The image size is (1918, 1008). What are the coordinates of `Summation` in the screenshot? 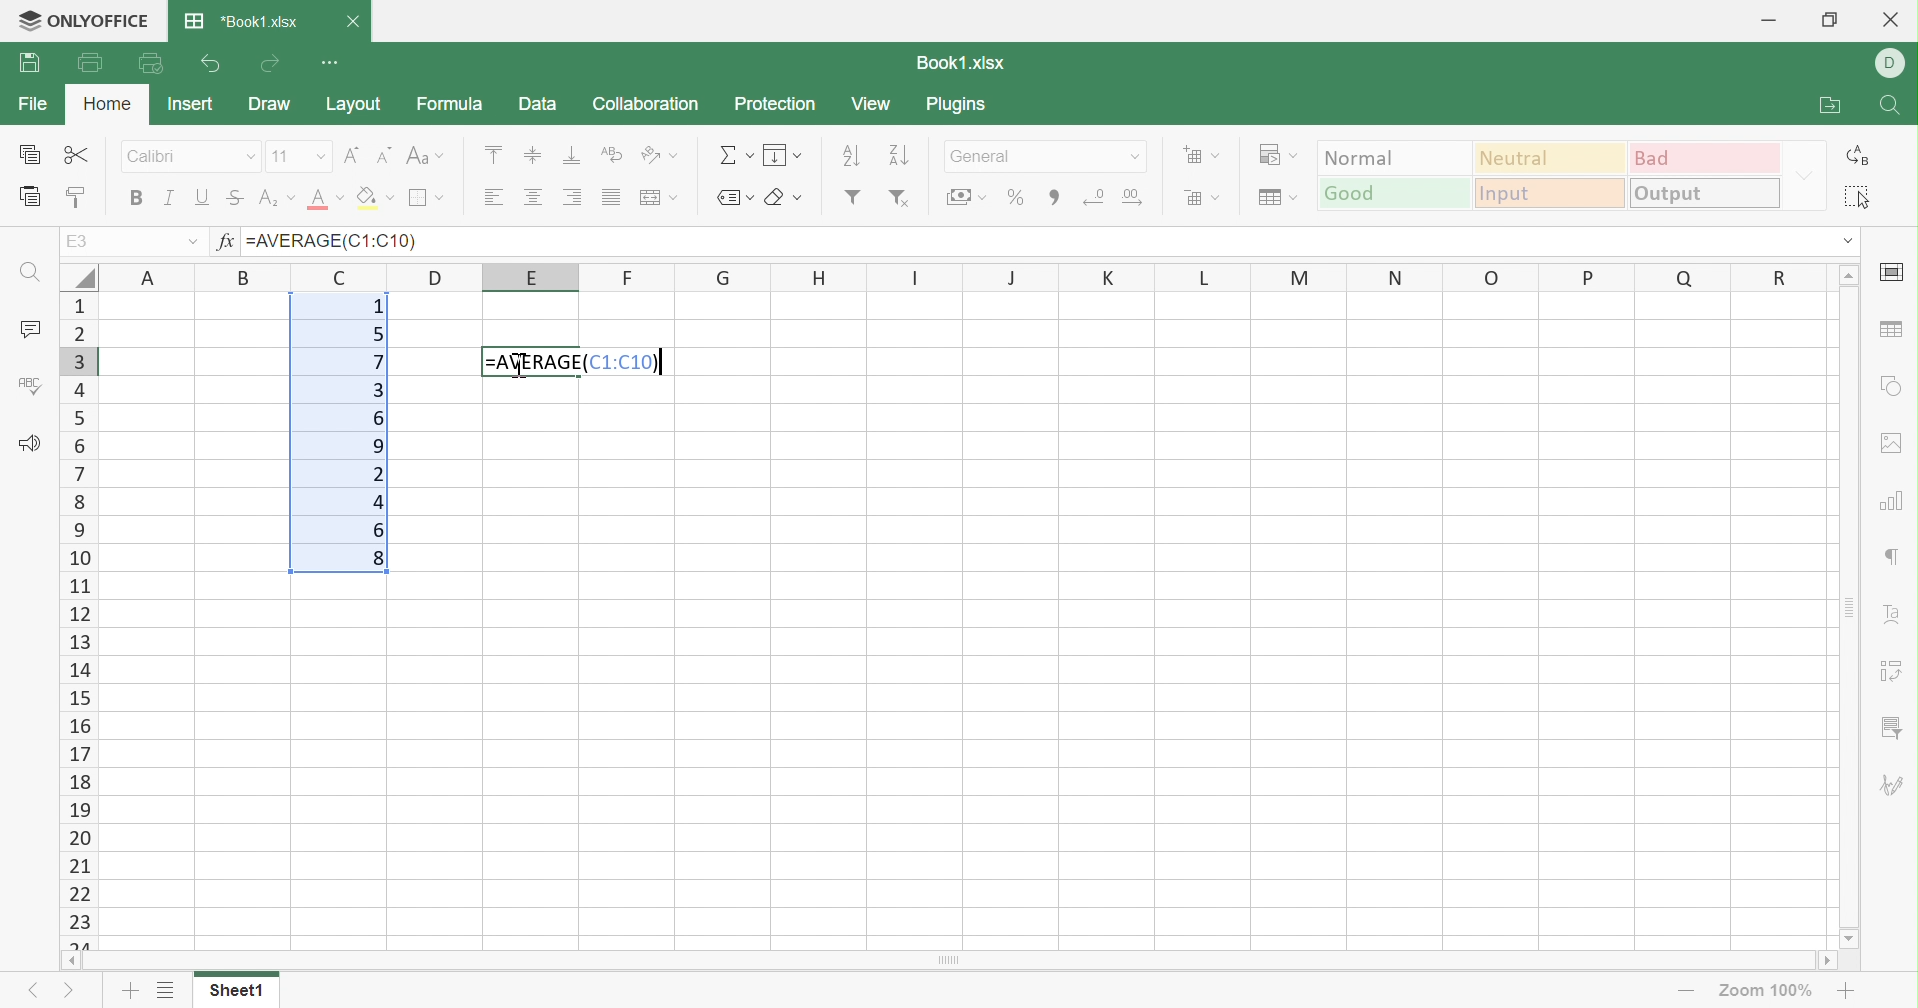 It's located at (734, 153).